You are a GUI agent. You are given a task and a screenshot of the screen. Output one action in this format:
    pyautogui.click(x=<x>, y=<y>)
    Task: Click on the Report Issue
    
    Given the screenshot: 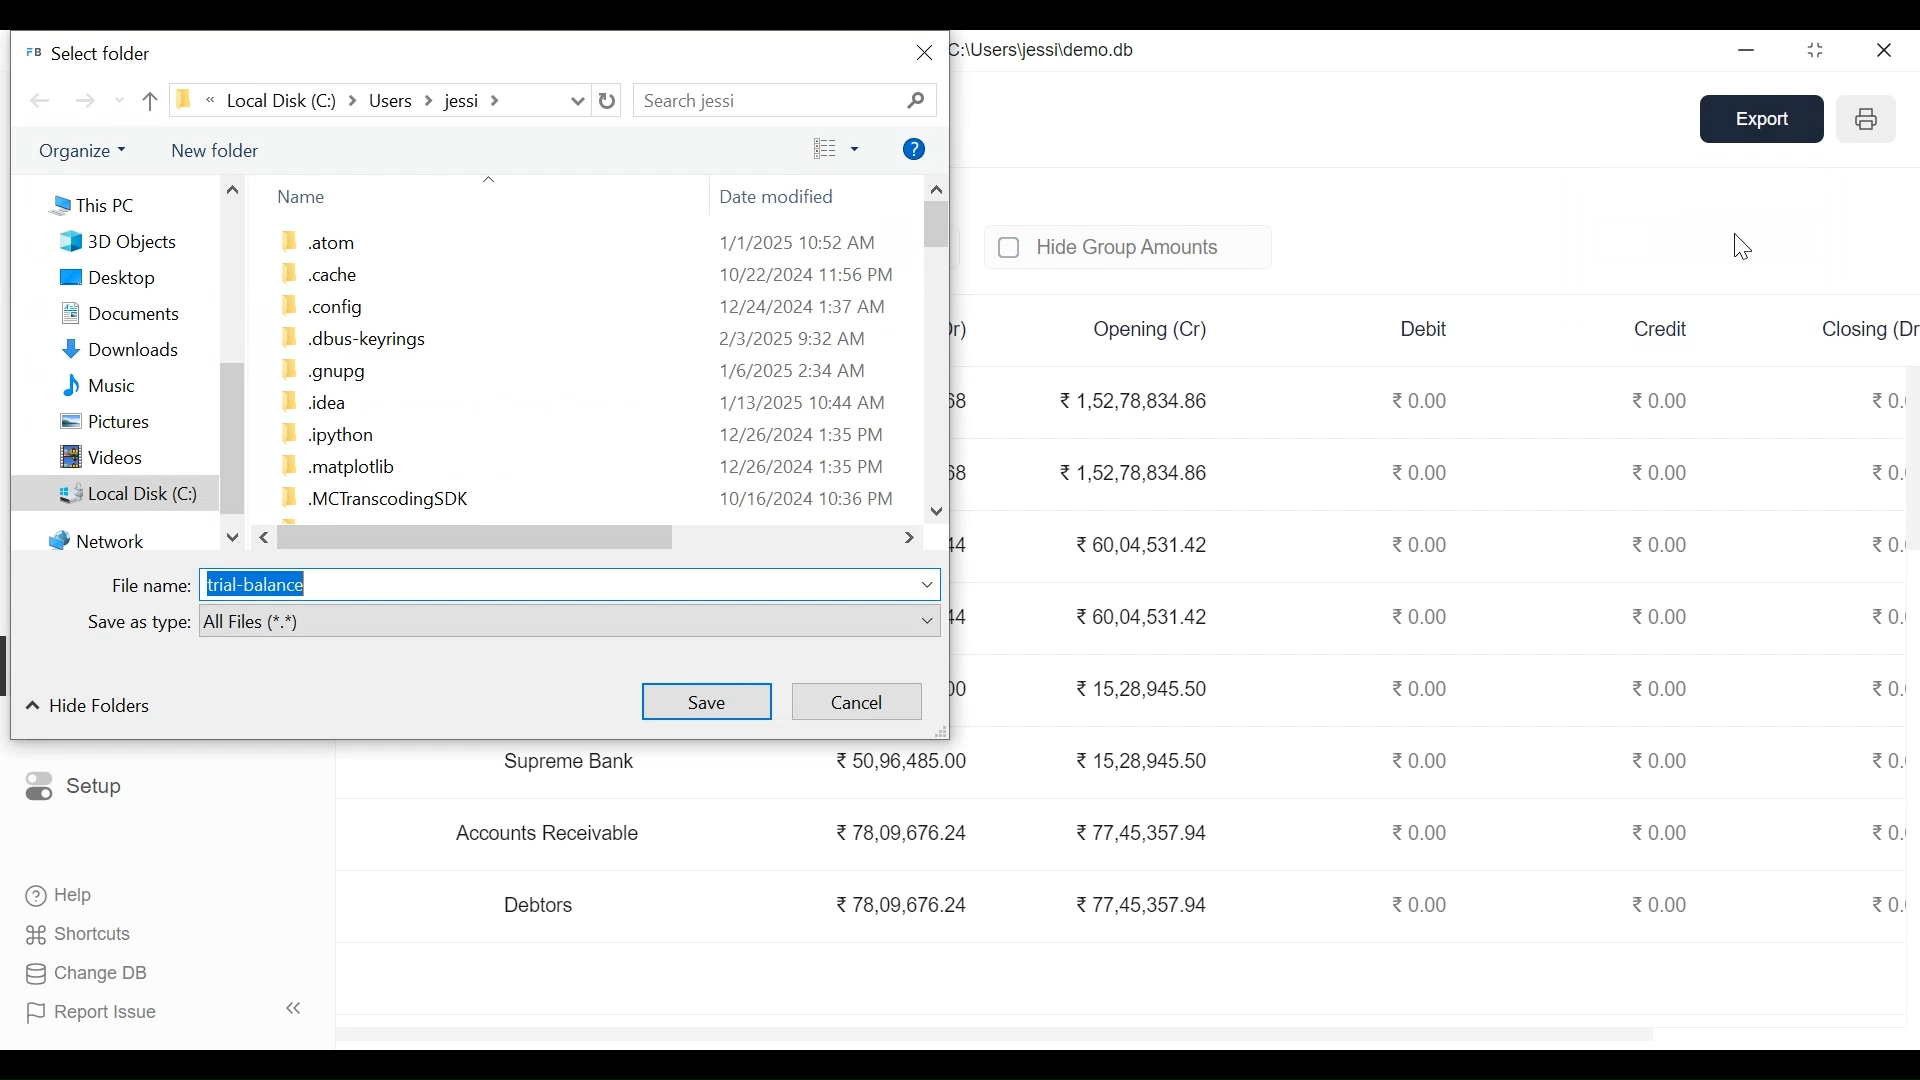 What is the action you would take?
    pyautogui.click(x=164, y=1012)
    